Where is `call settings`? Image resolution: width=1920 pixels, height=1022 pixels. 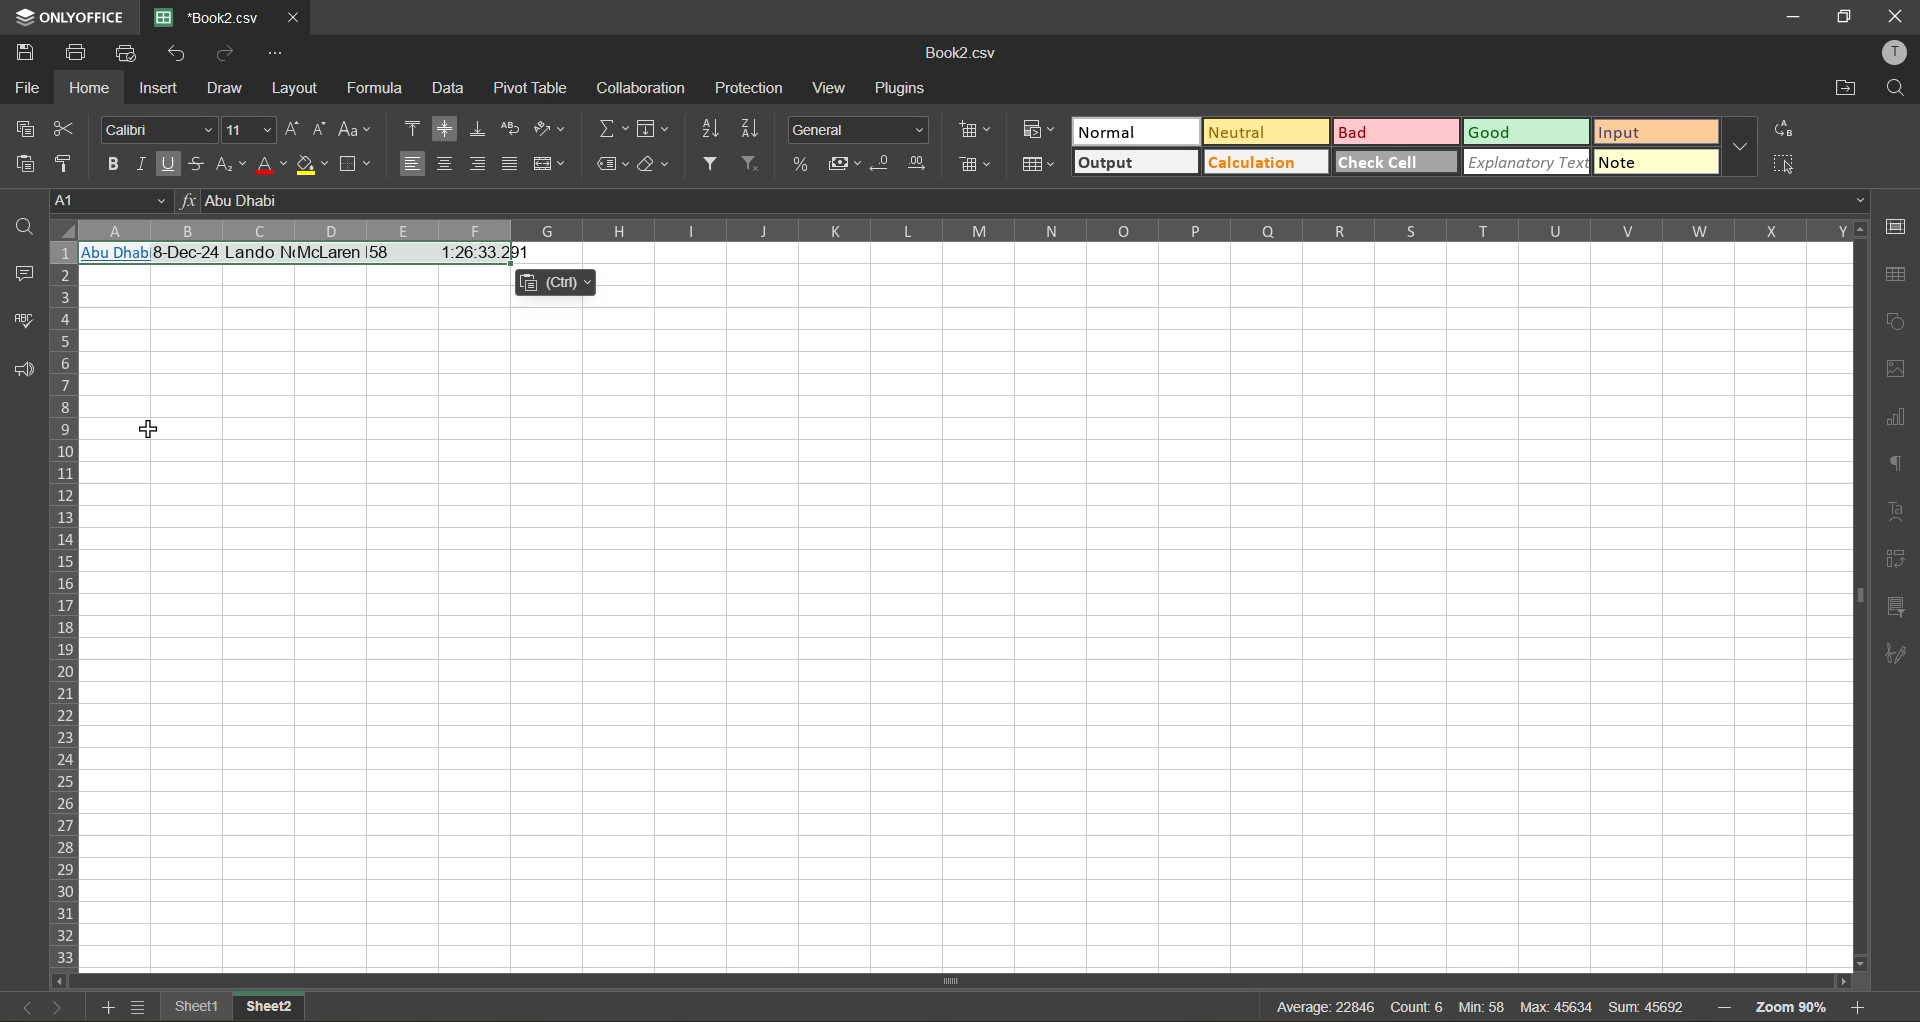 call settings is located at coordinates (1897, 226).